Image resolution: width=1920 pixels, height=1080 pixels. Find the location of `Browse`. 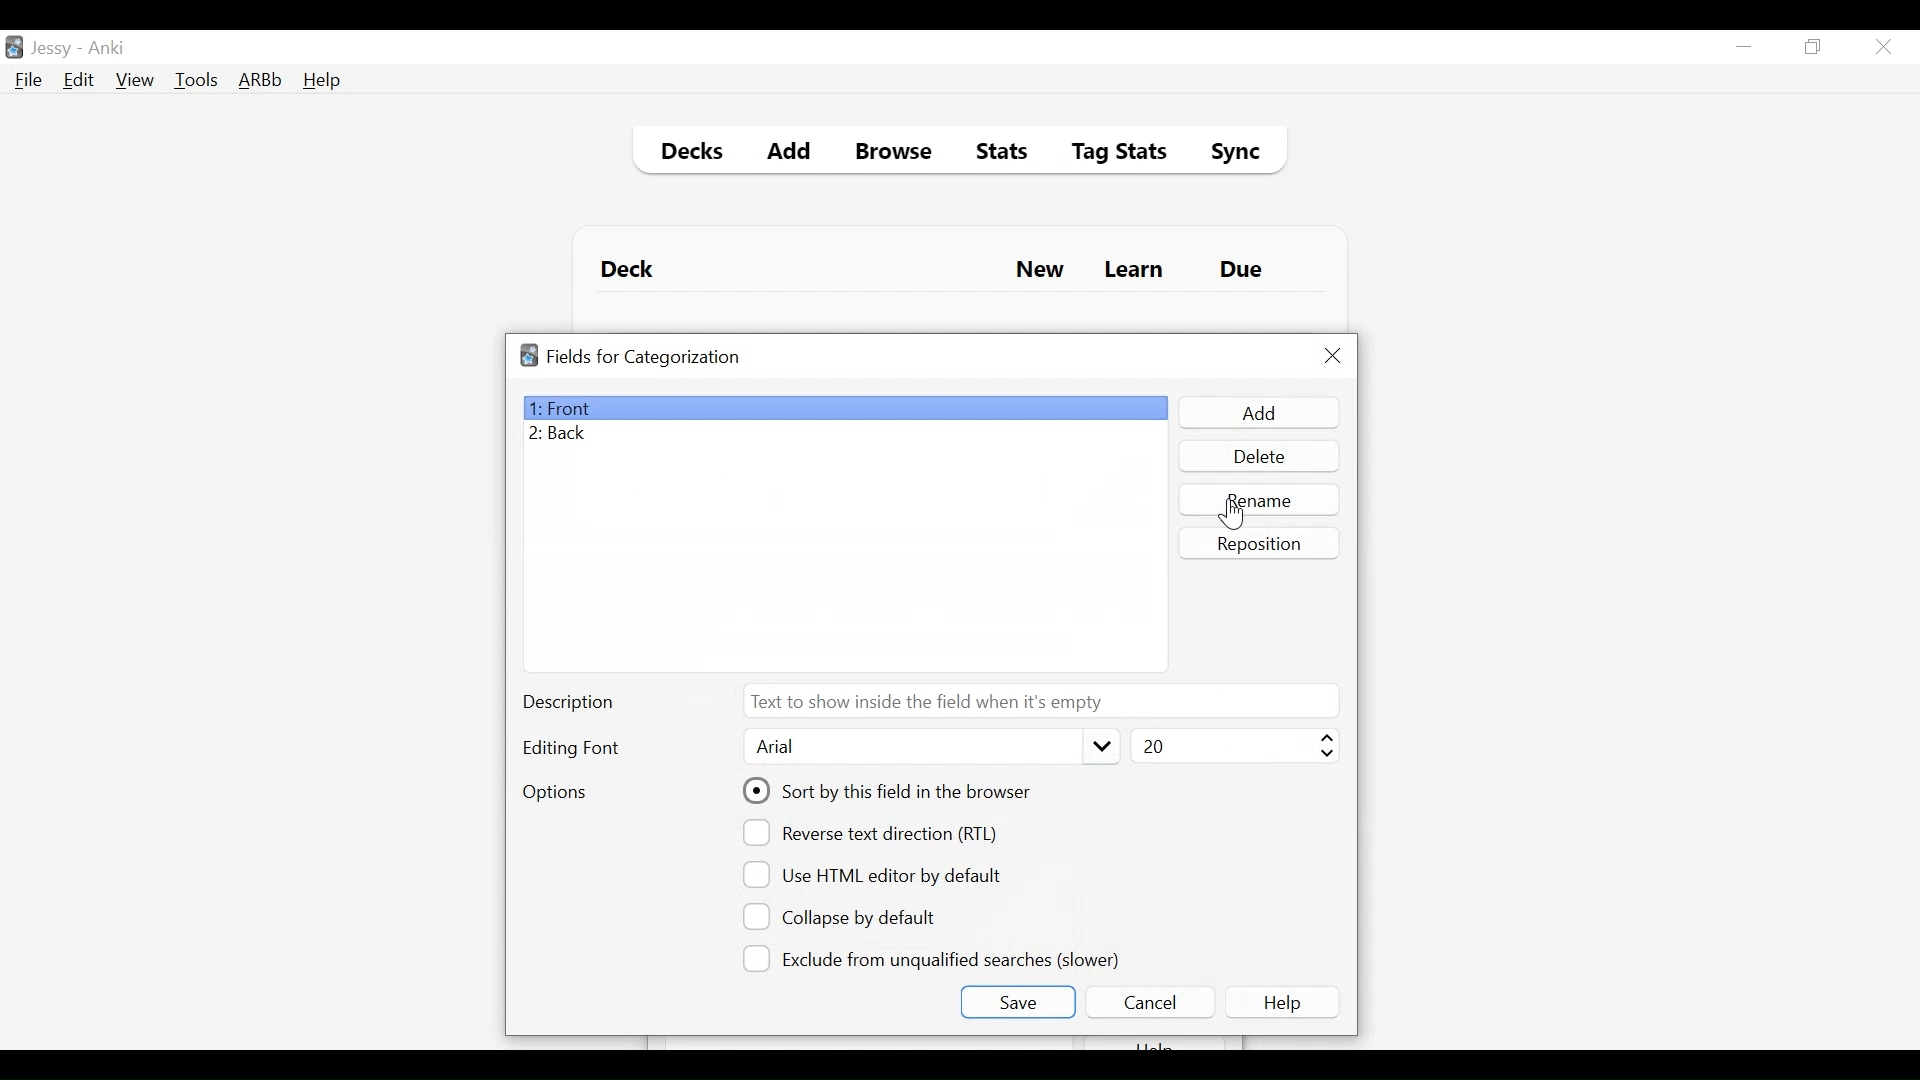

Browse is located at coordinates (897, 154).